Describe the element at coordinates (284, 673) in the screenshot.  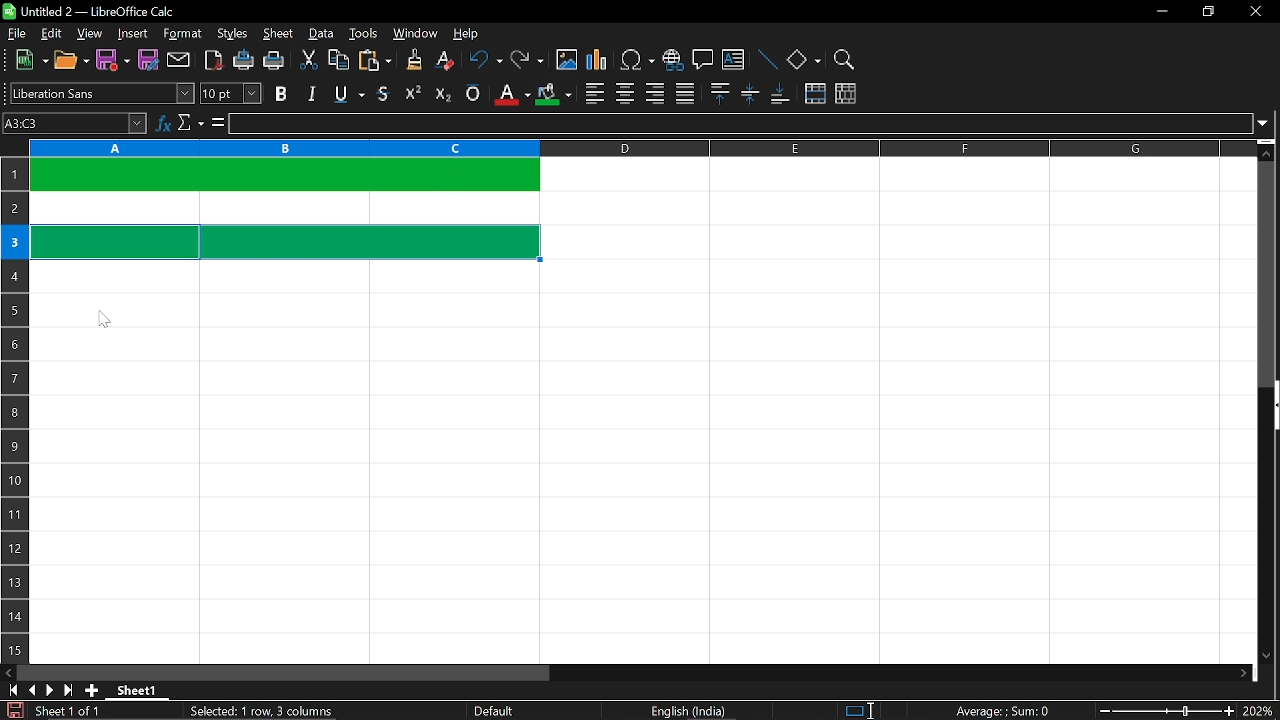
I see `horizontal scrollbar` at that location.